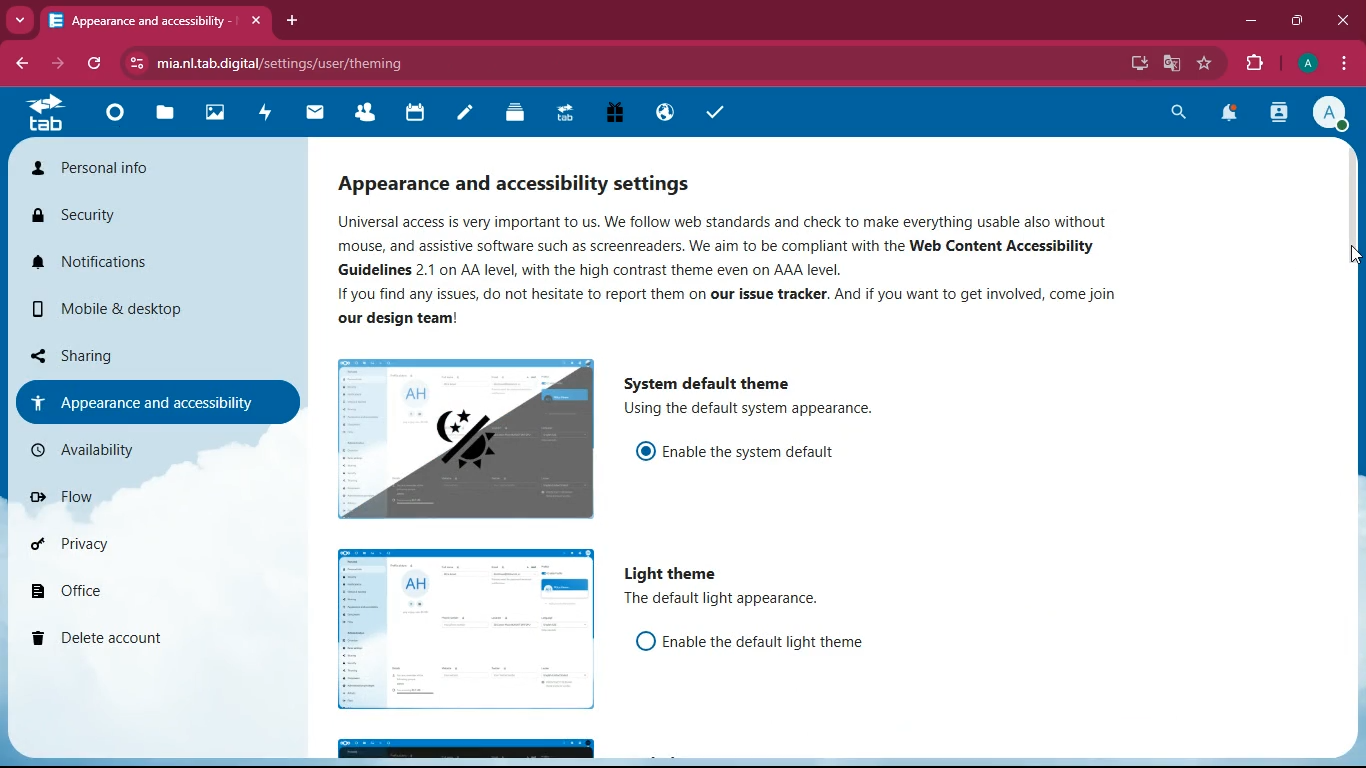 This screenshot has width=1366, height=768. I want to click on tab, so click(53, 112).